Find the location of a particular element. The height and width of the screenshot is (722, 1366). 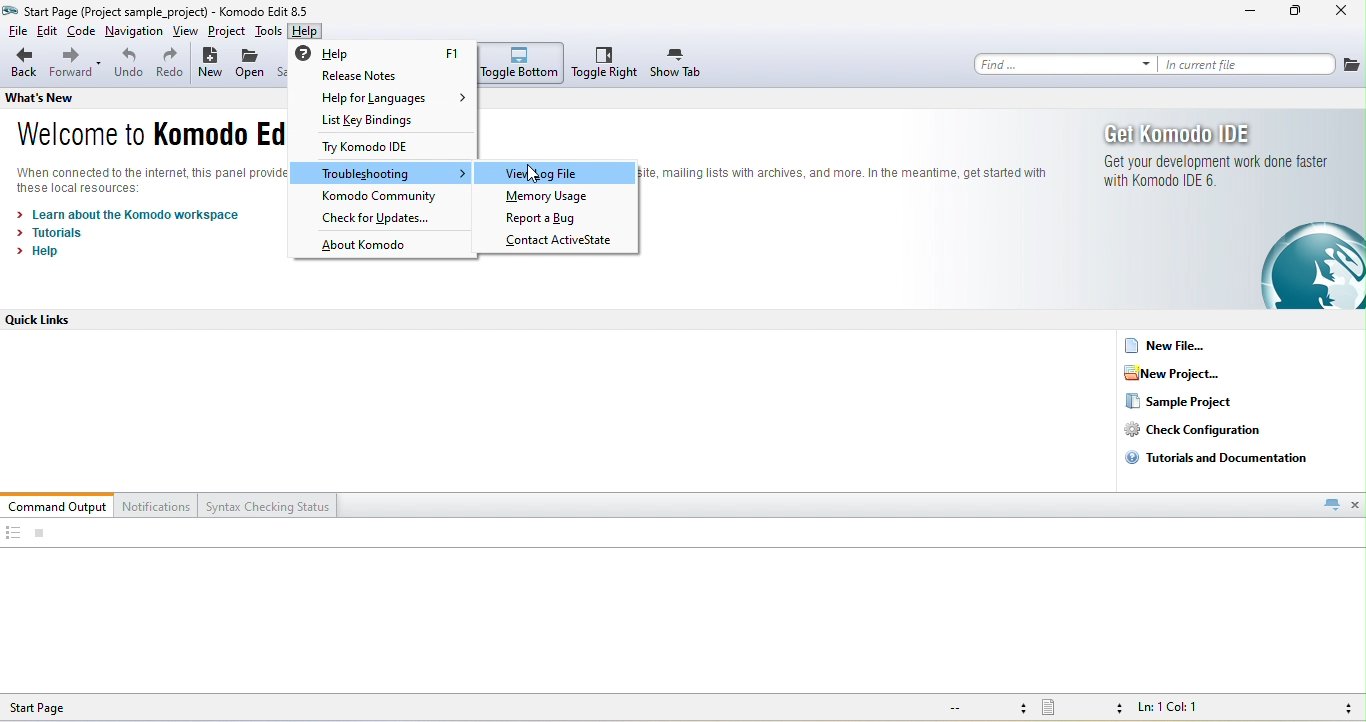

about komodo is located at coordinates (369, 247).